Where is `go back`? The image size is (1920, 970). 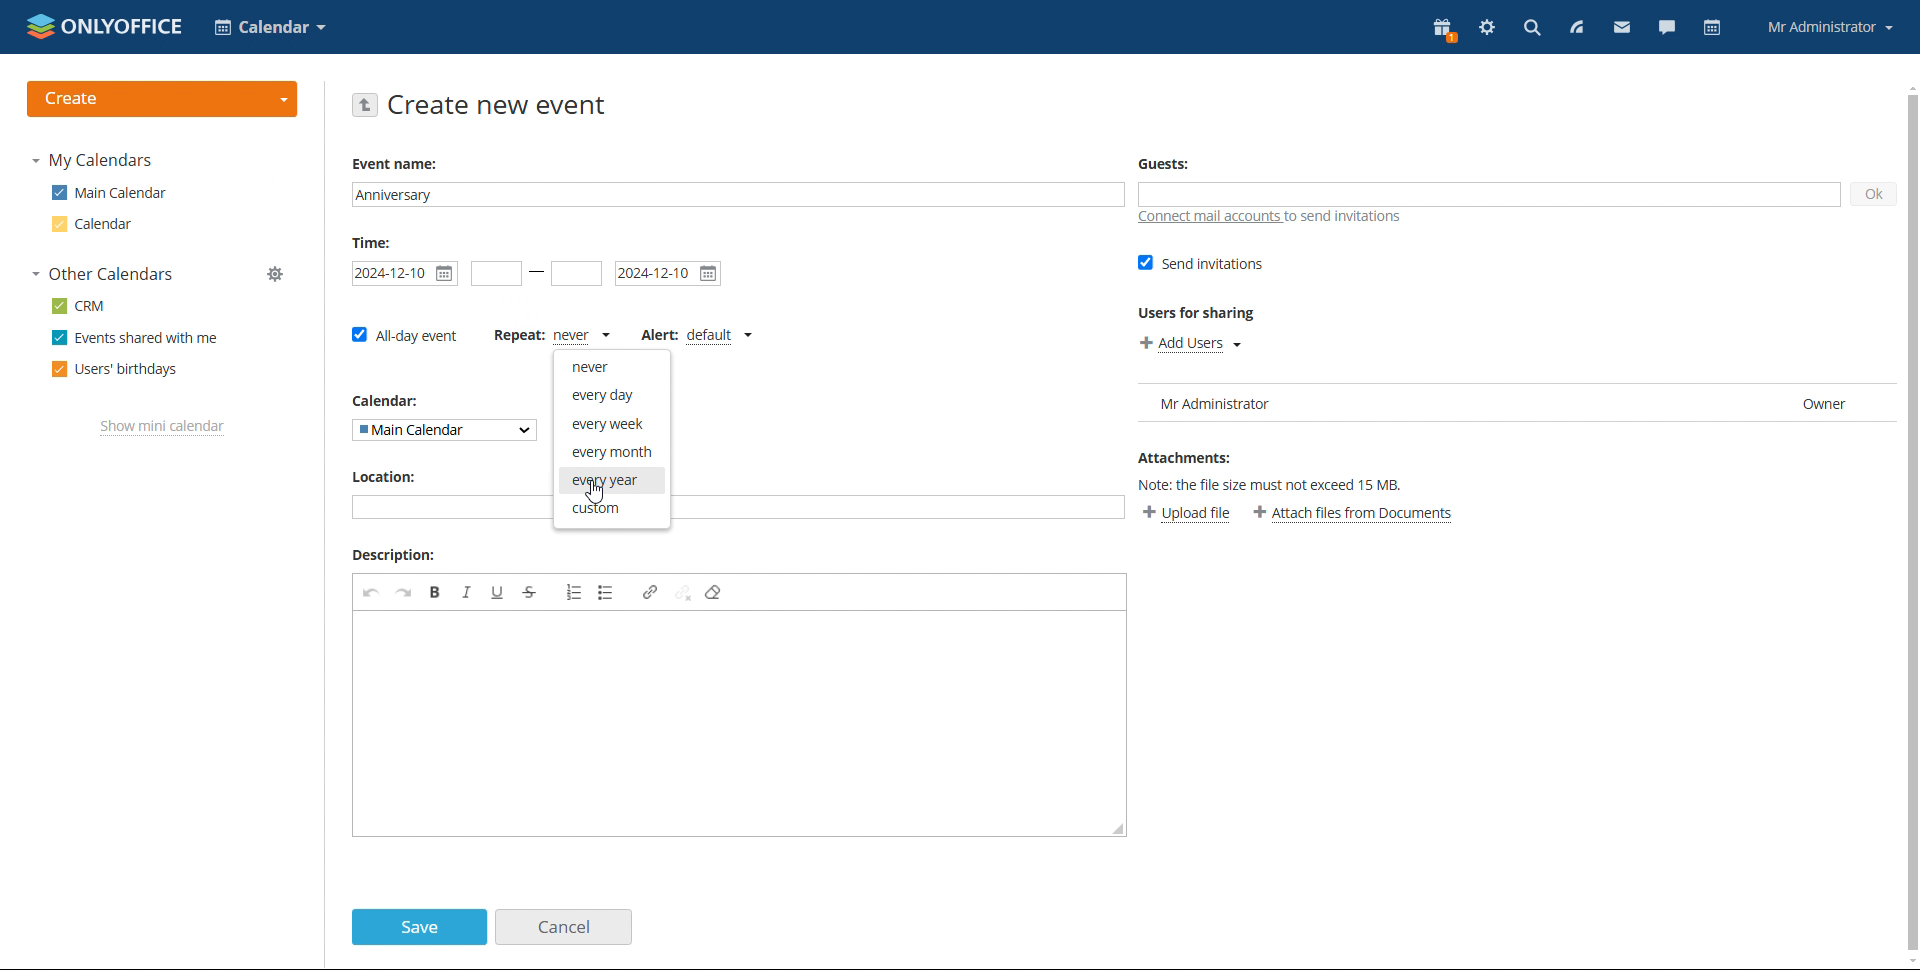 go back is located at coordinates (366, 105).